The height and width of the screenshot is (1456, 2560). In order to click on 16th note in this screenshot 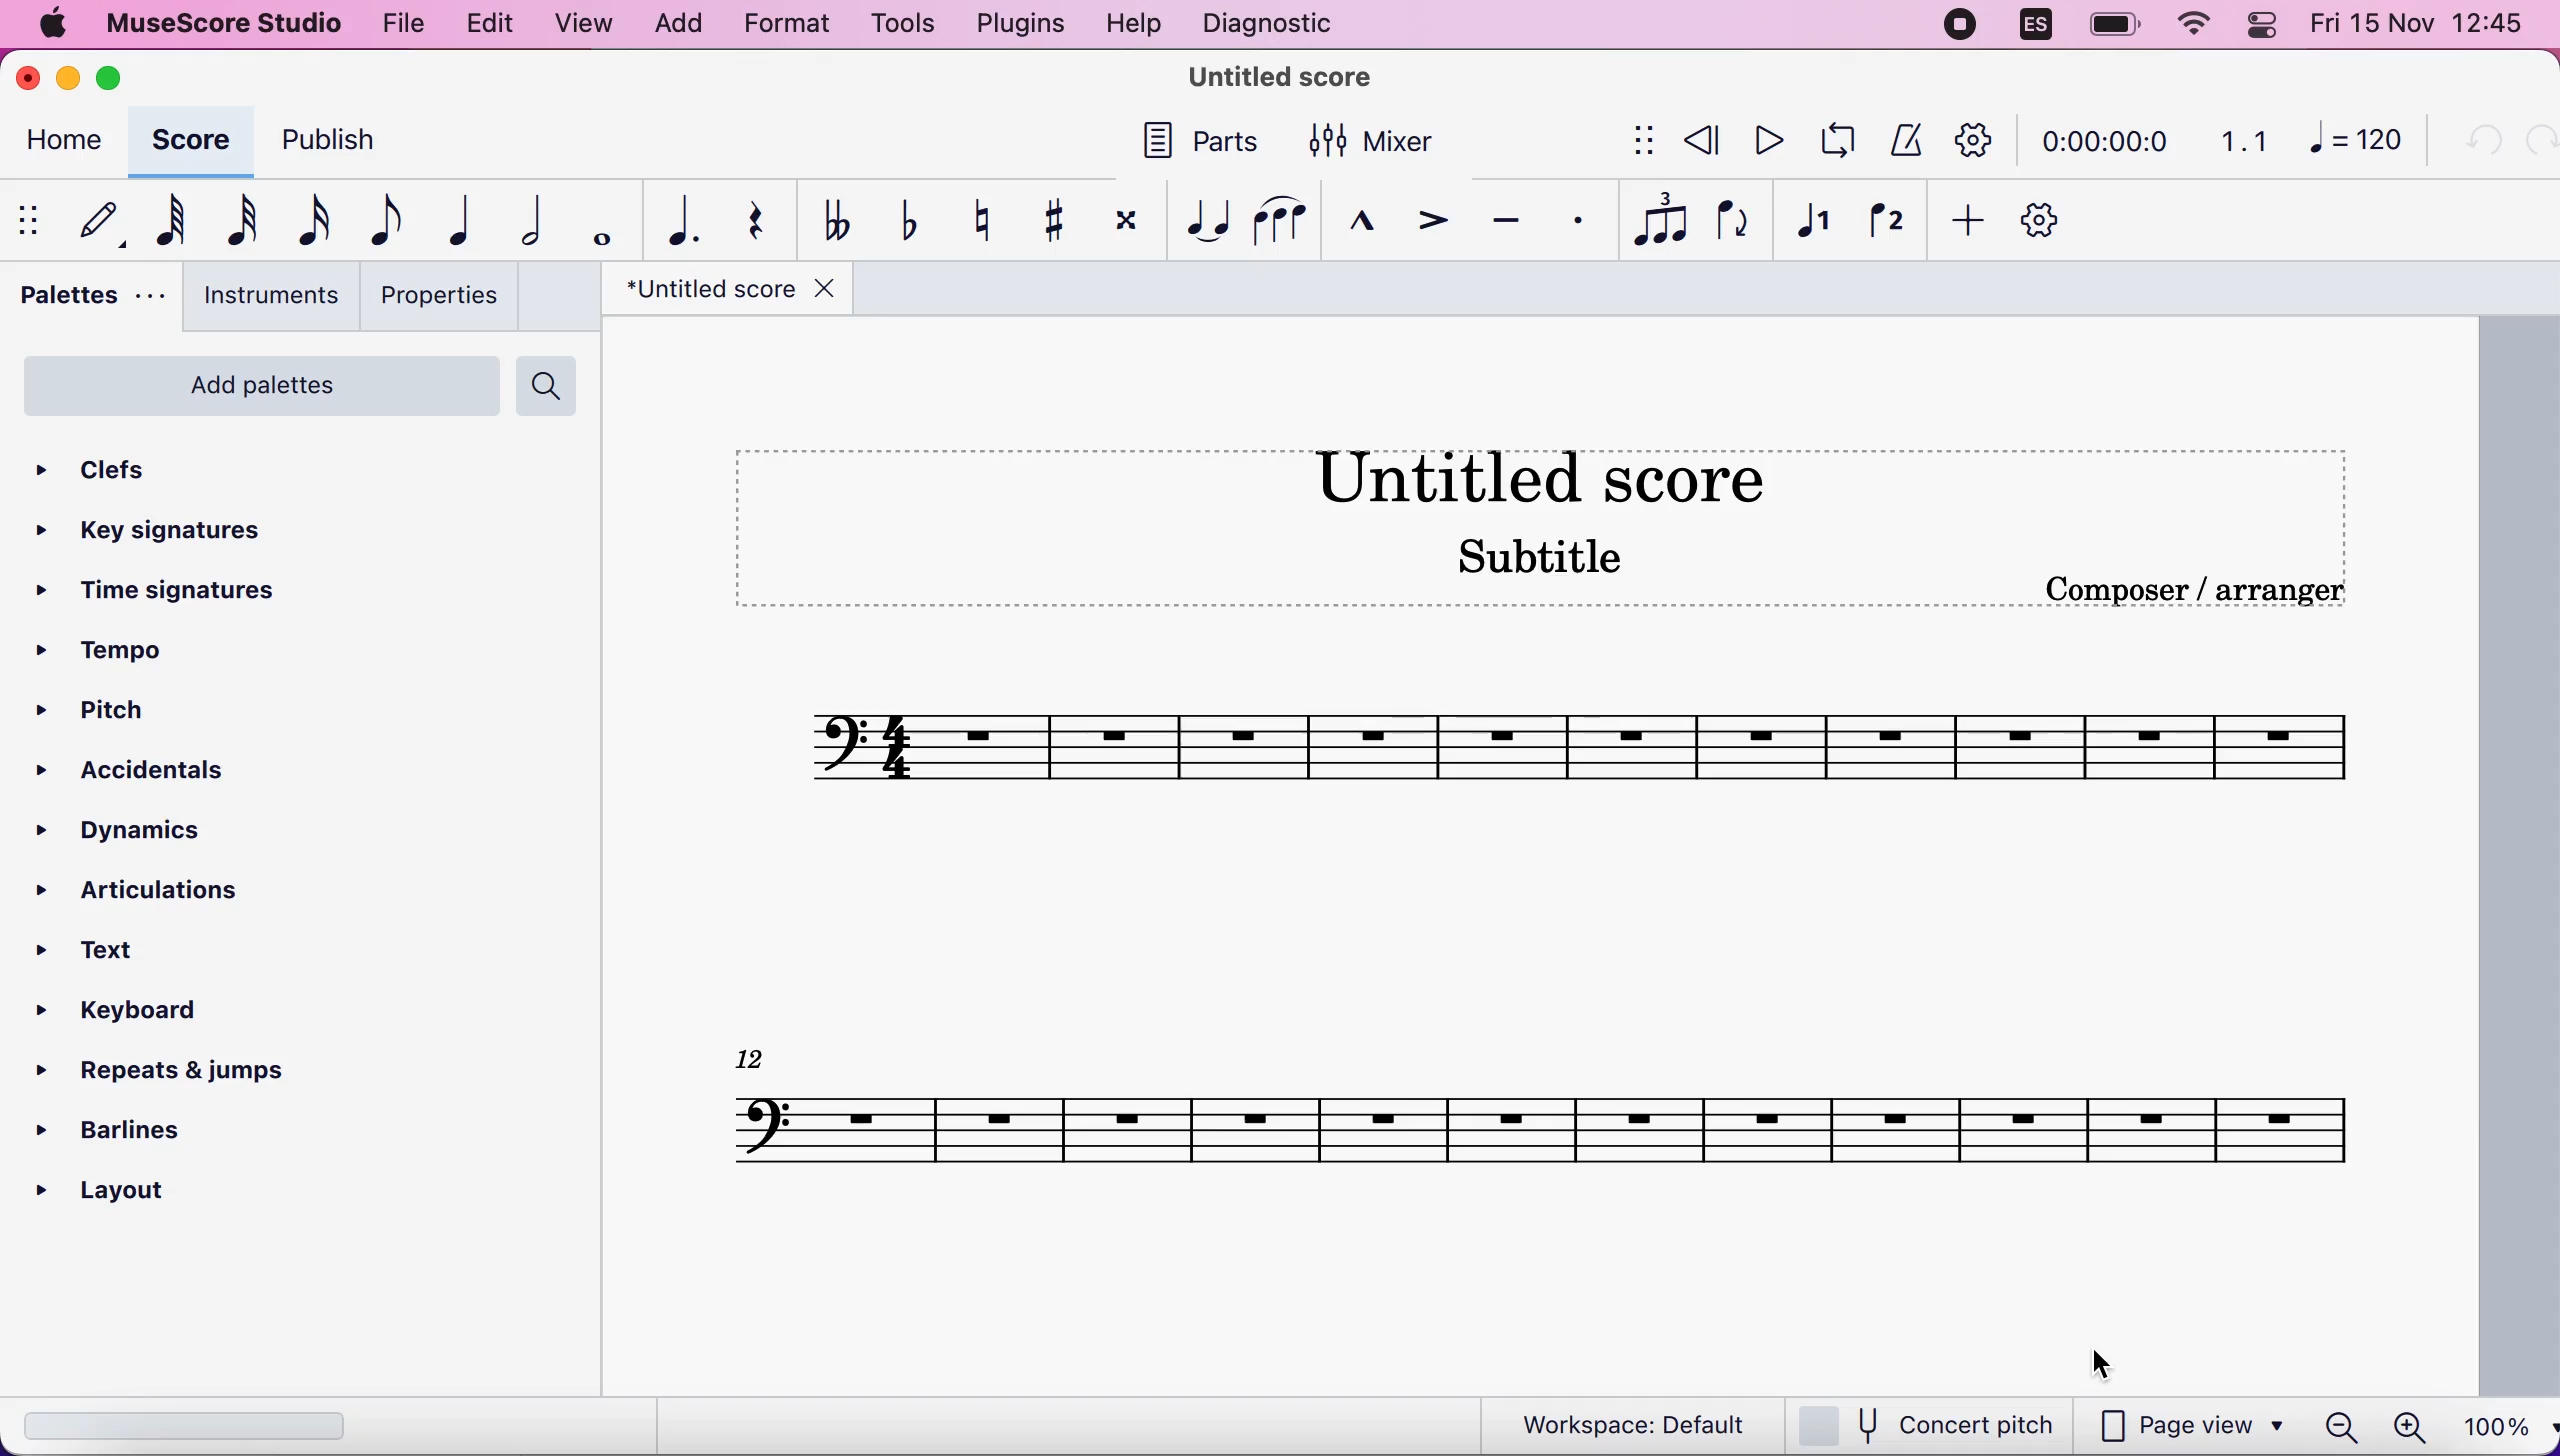, I will do `click(310, 218)`.